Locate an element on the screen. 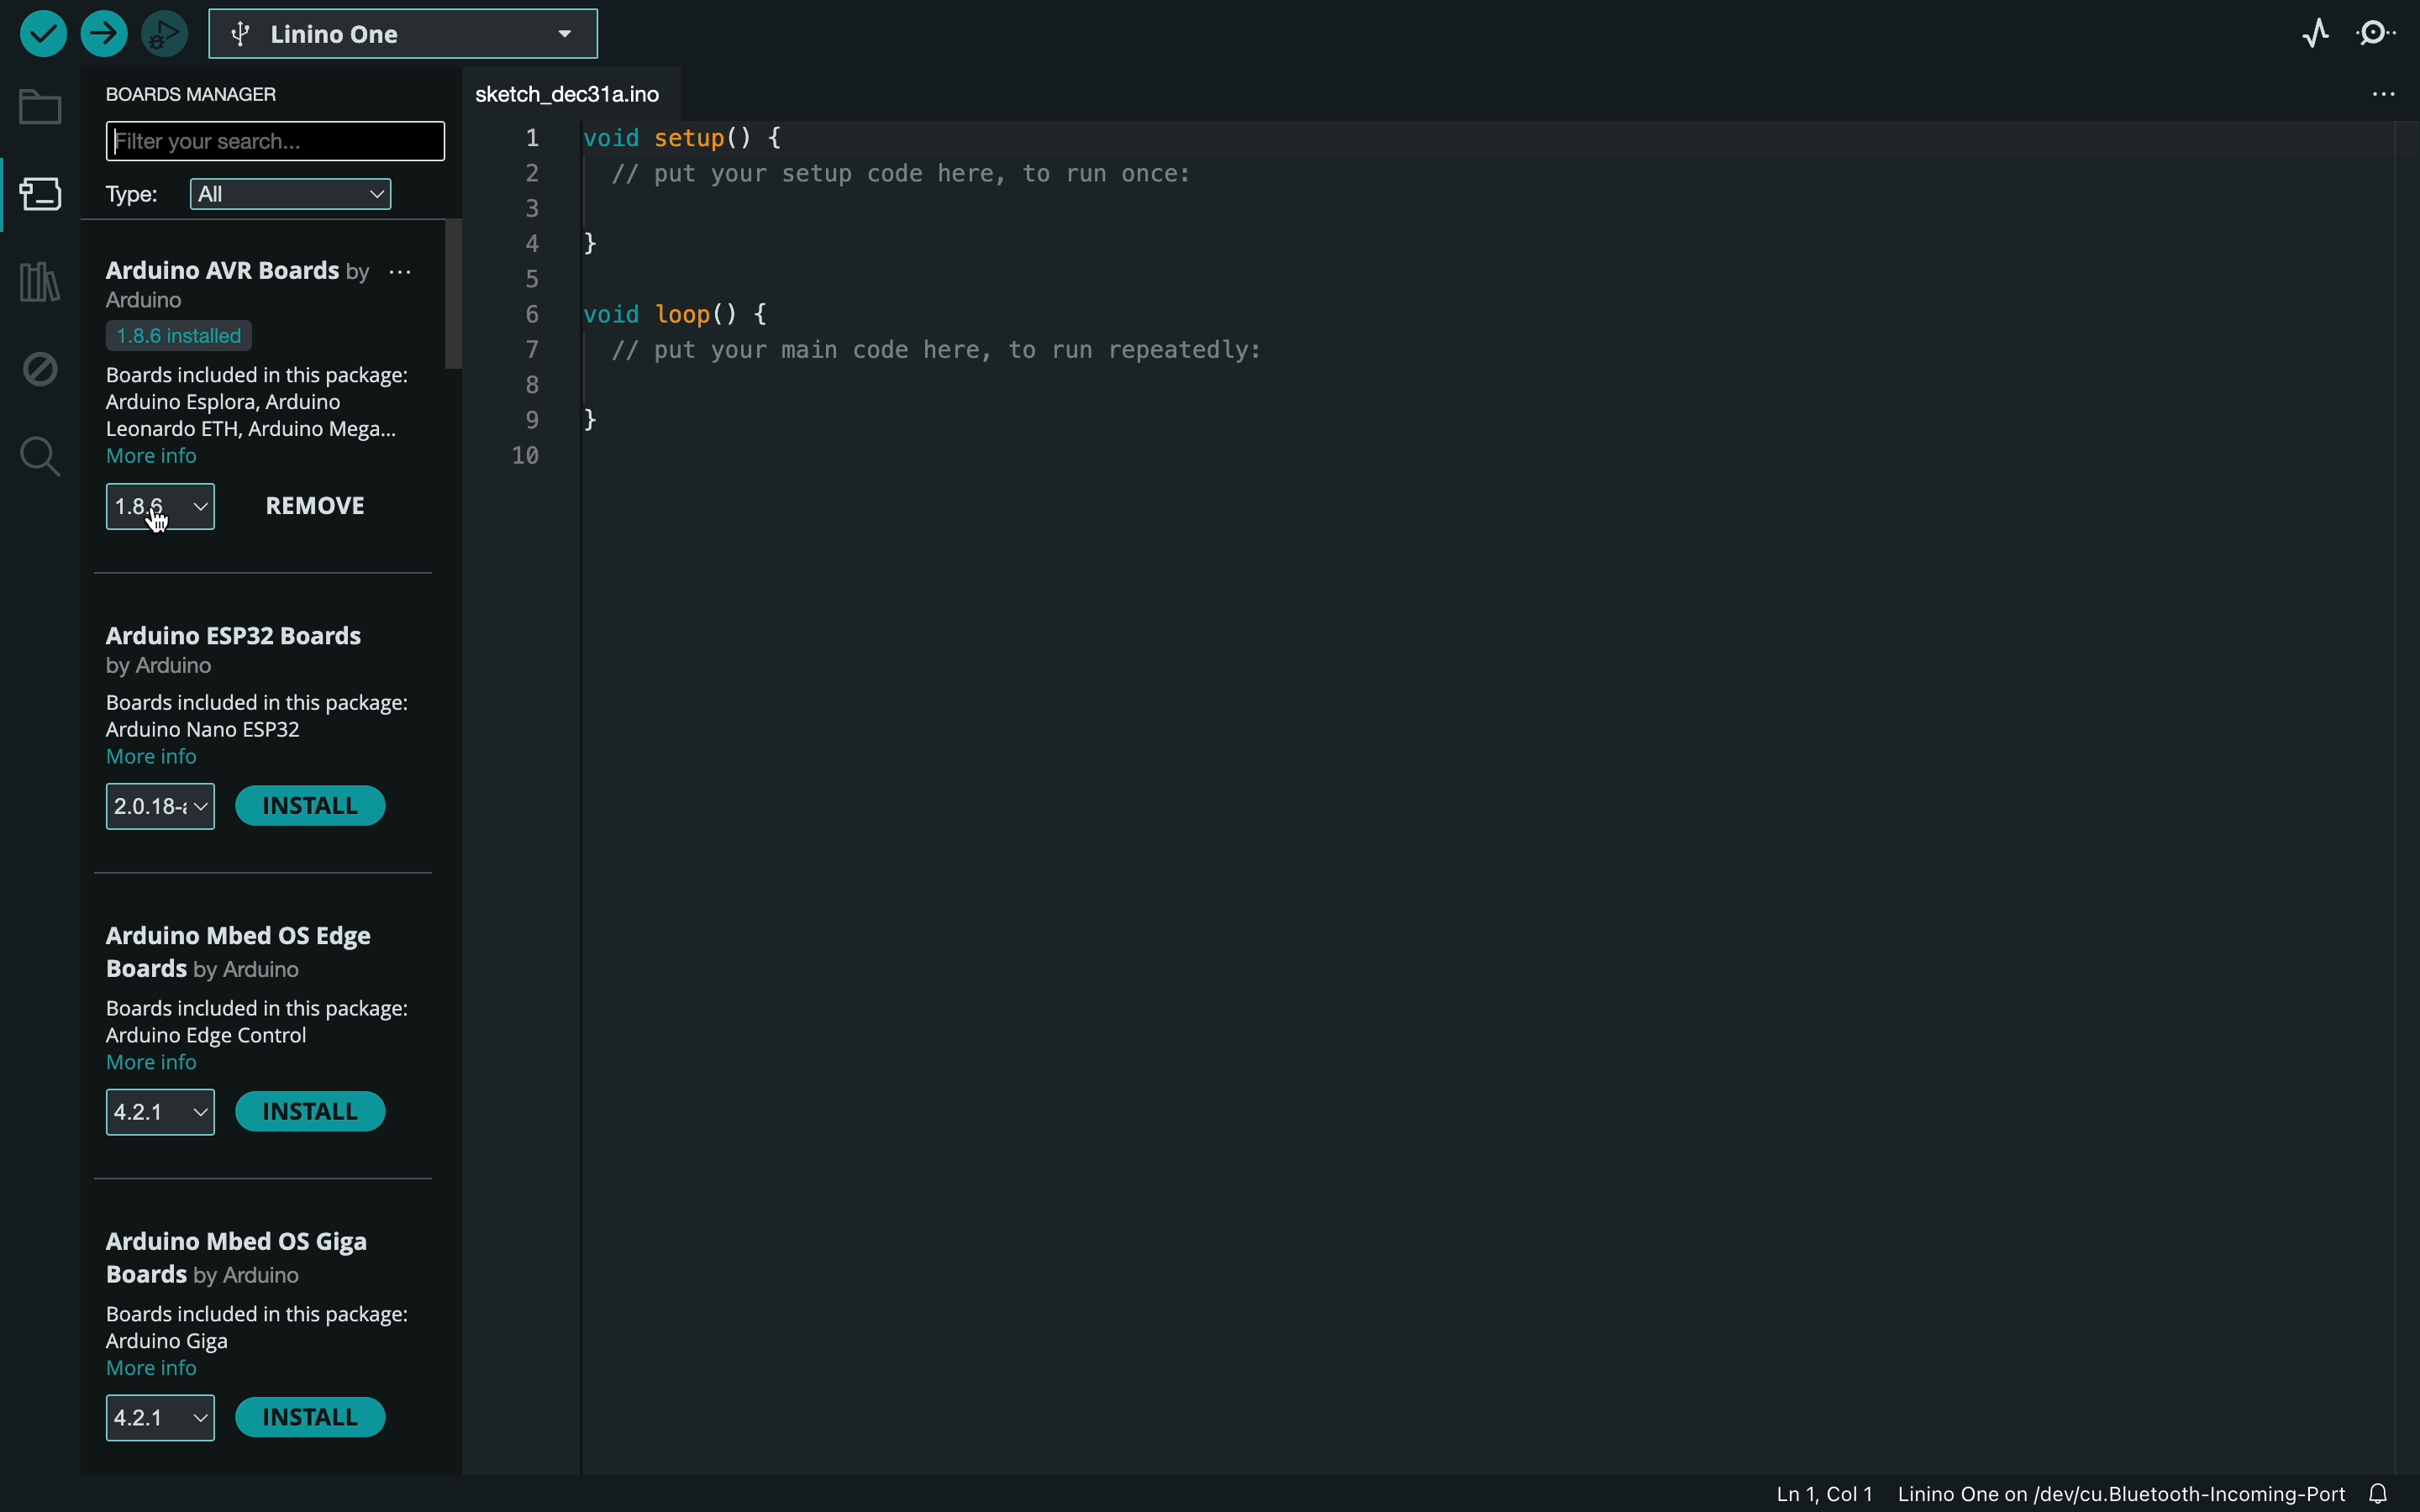 This screenshot has height=1512, width=2420. 2 is located at coordinates (529, 174).